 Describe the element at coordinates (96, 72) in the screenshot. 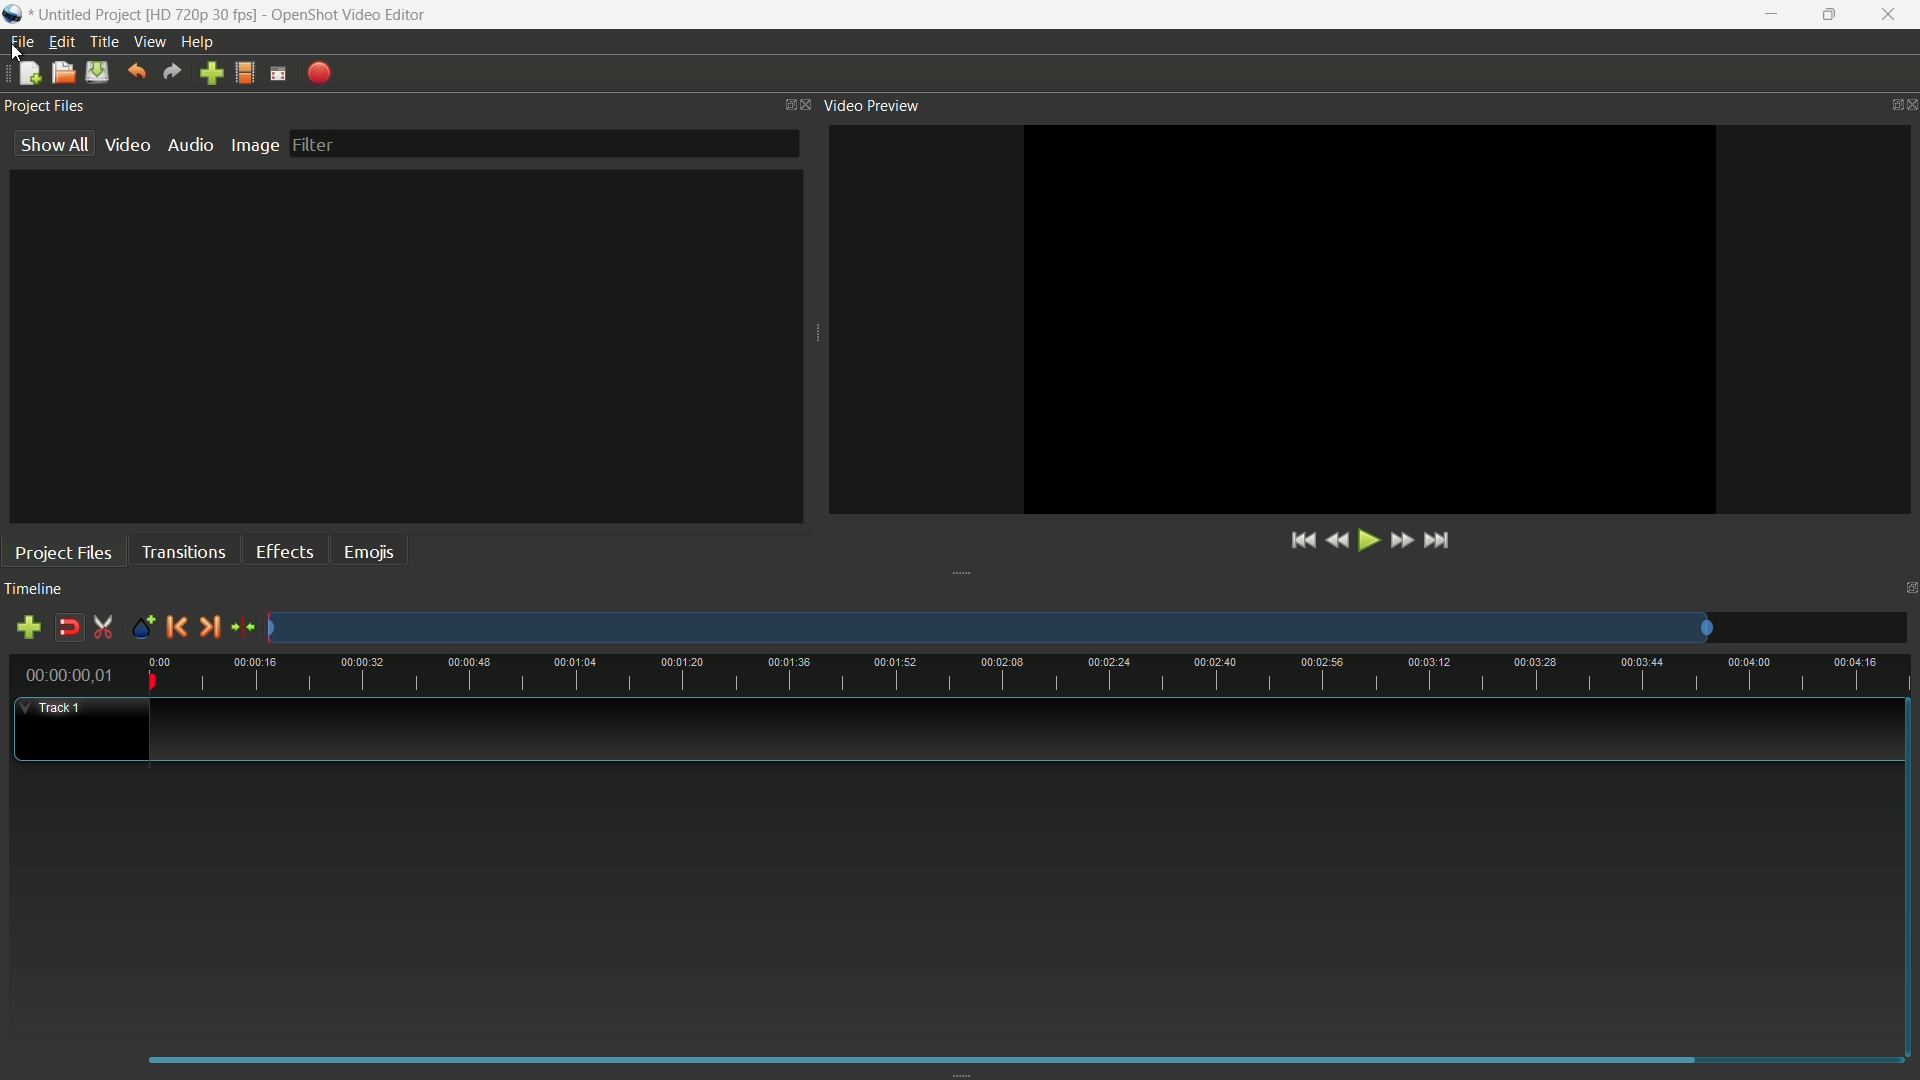

I see `save file` at that location.